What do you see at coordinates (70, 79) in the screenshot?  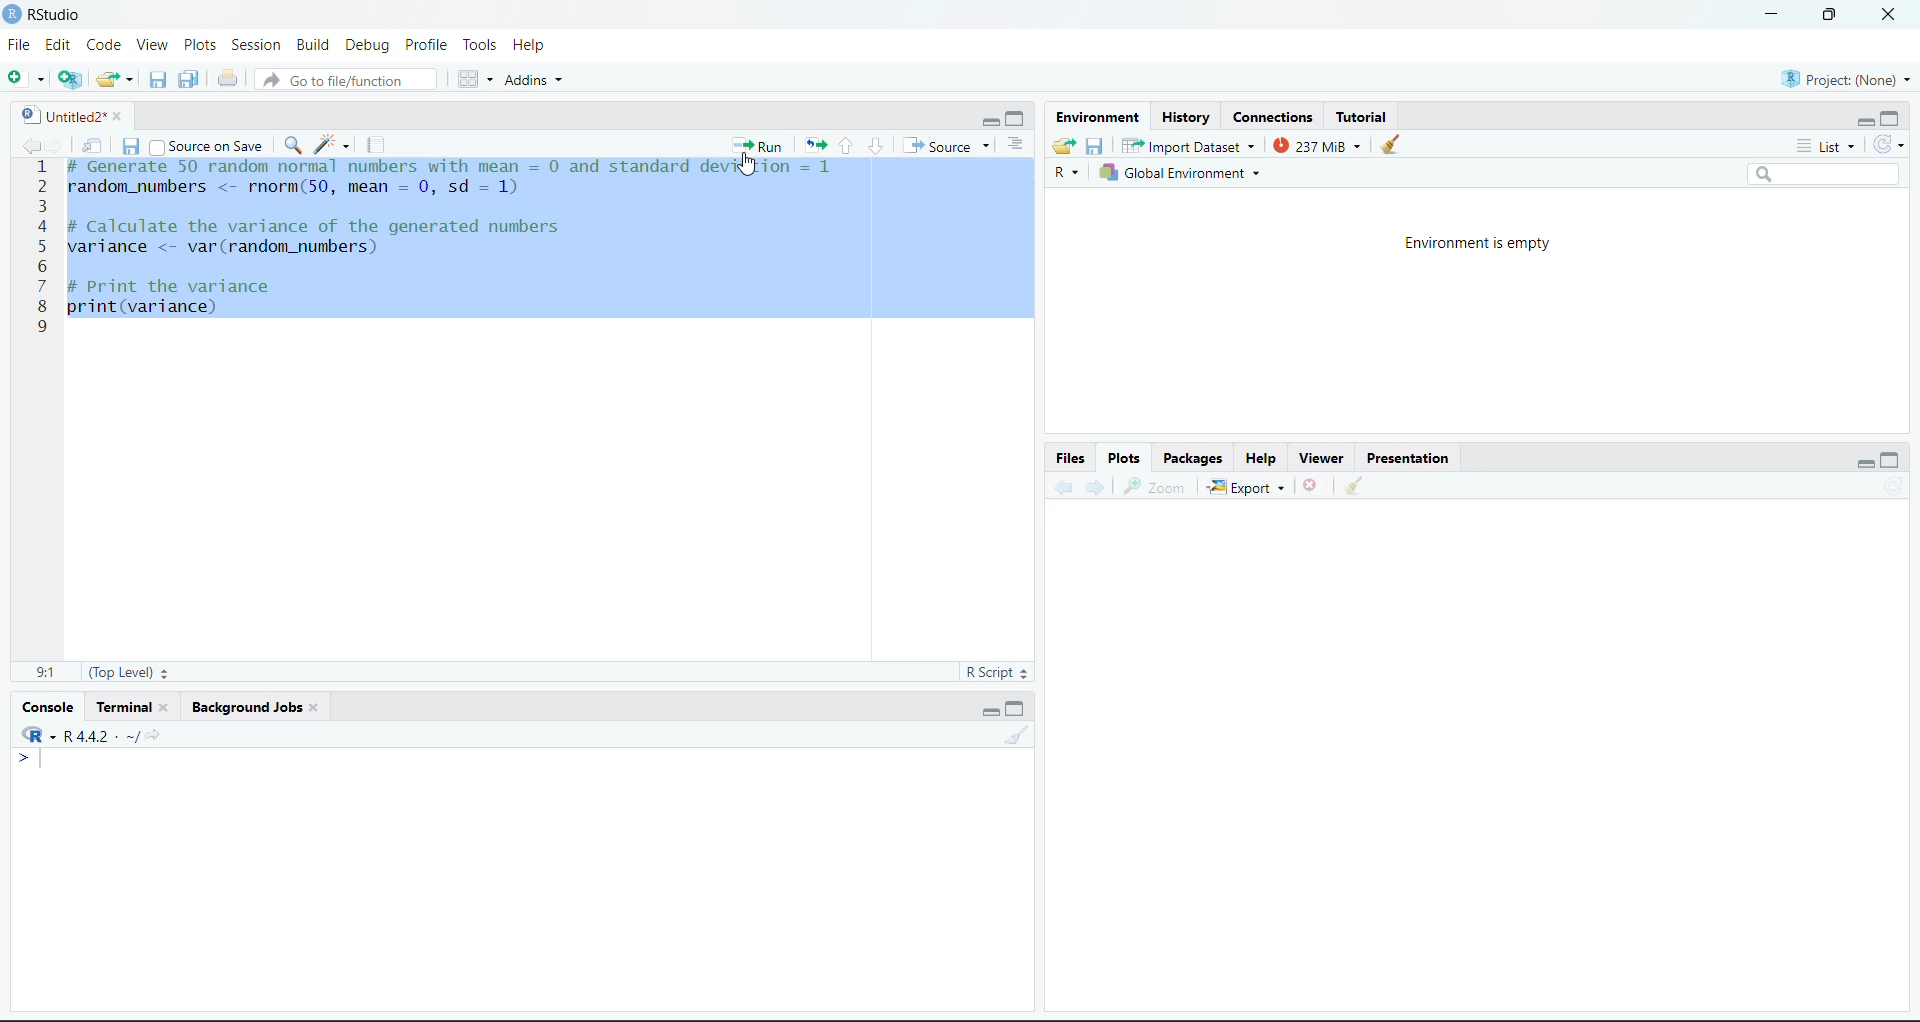 I see `new project ` at bounding box center [70, 79].